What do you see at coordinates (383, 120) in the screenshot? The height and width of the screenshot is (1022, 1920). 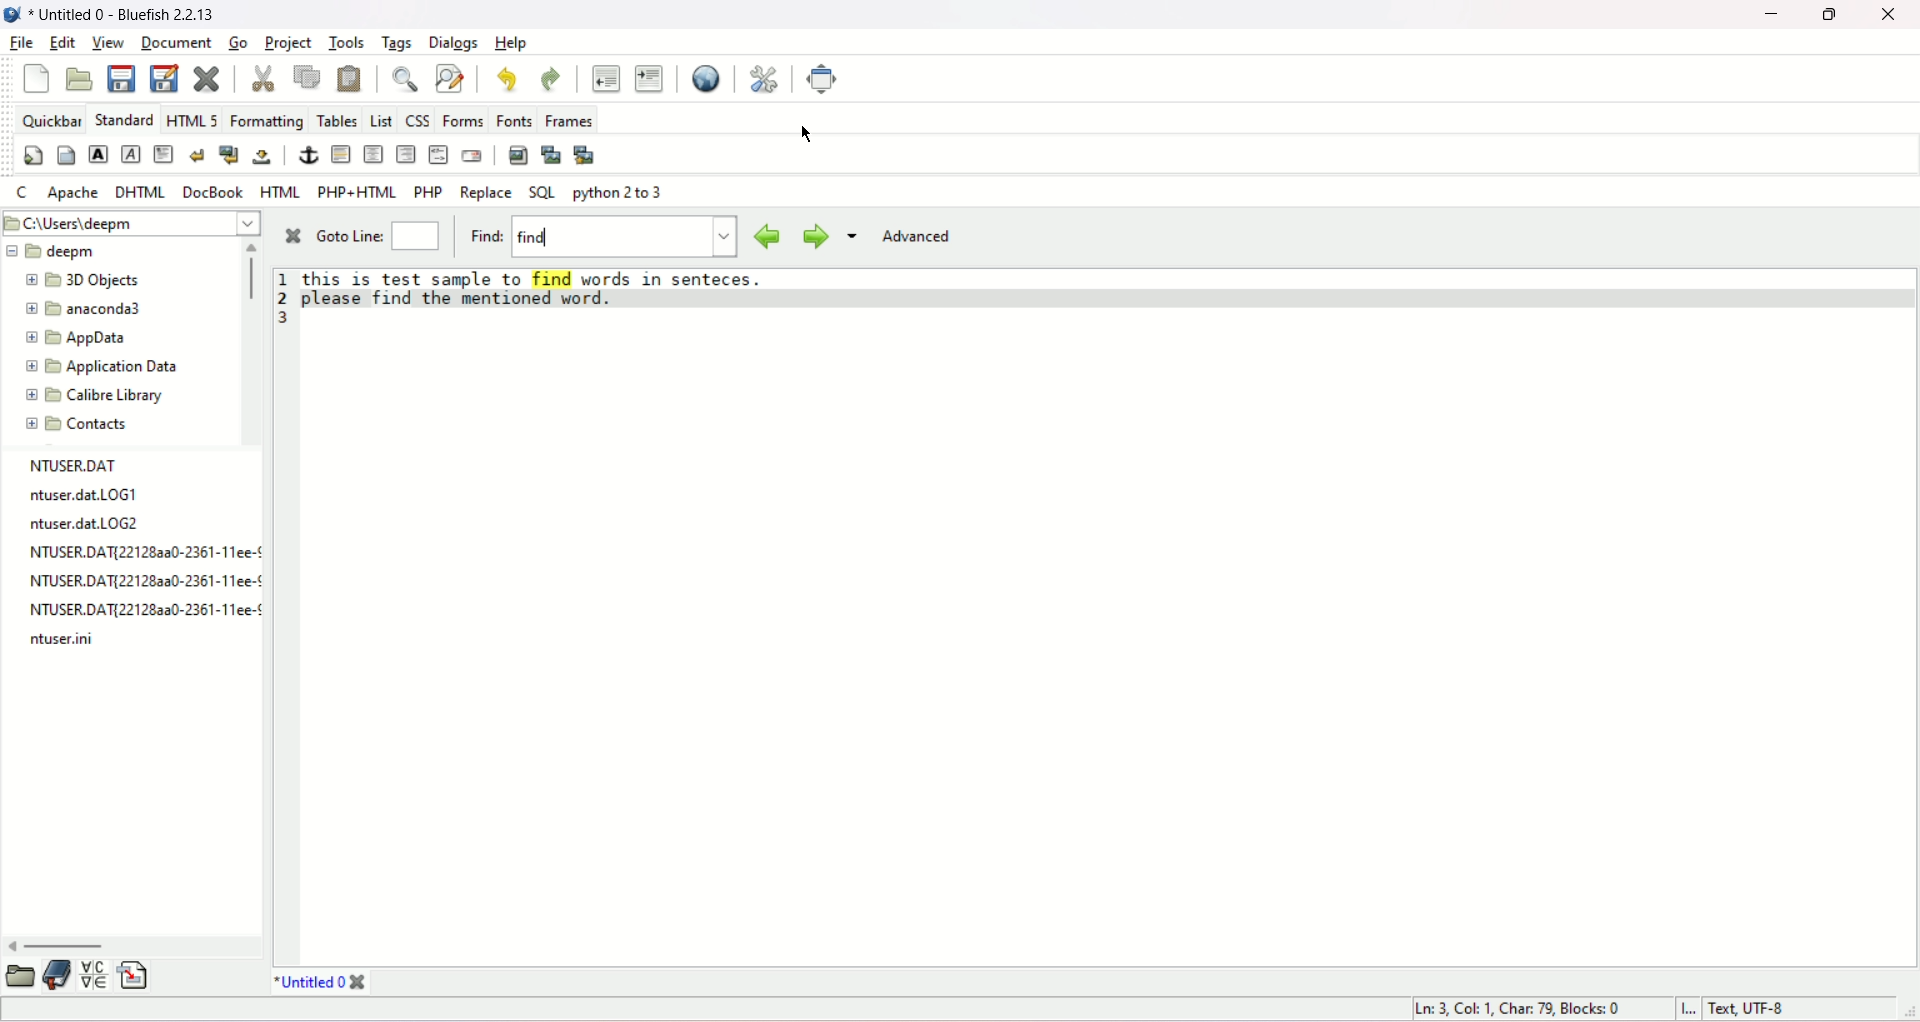 I see `list` at bounding box center [383, 120].